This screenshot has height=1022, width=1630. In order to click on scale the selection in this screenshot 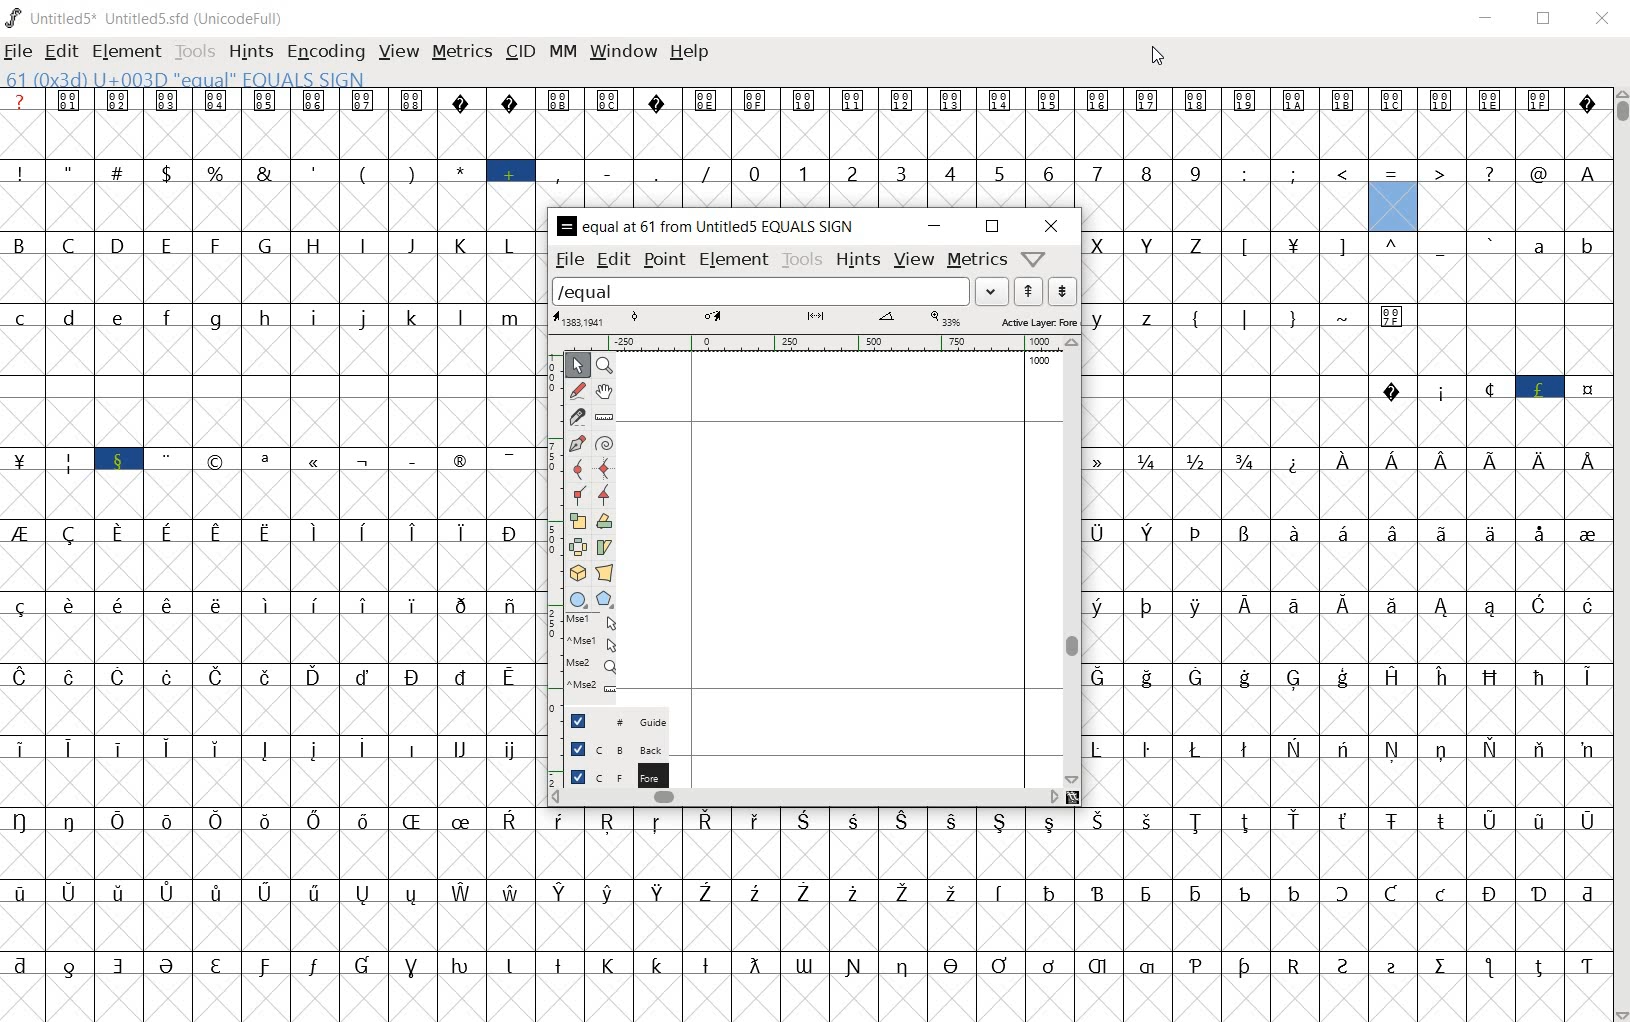, I will do `click(577, 521)`.